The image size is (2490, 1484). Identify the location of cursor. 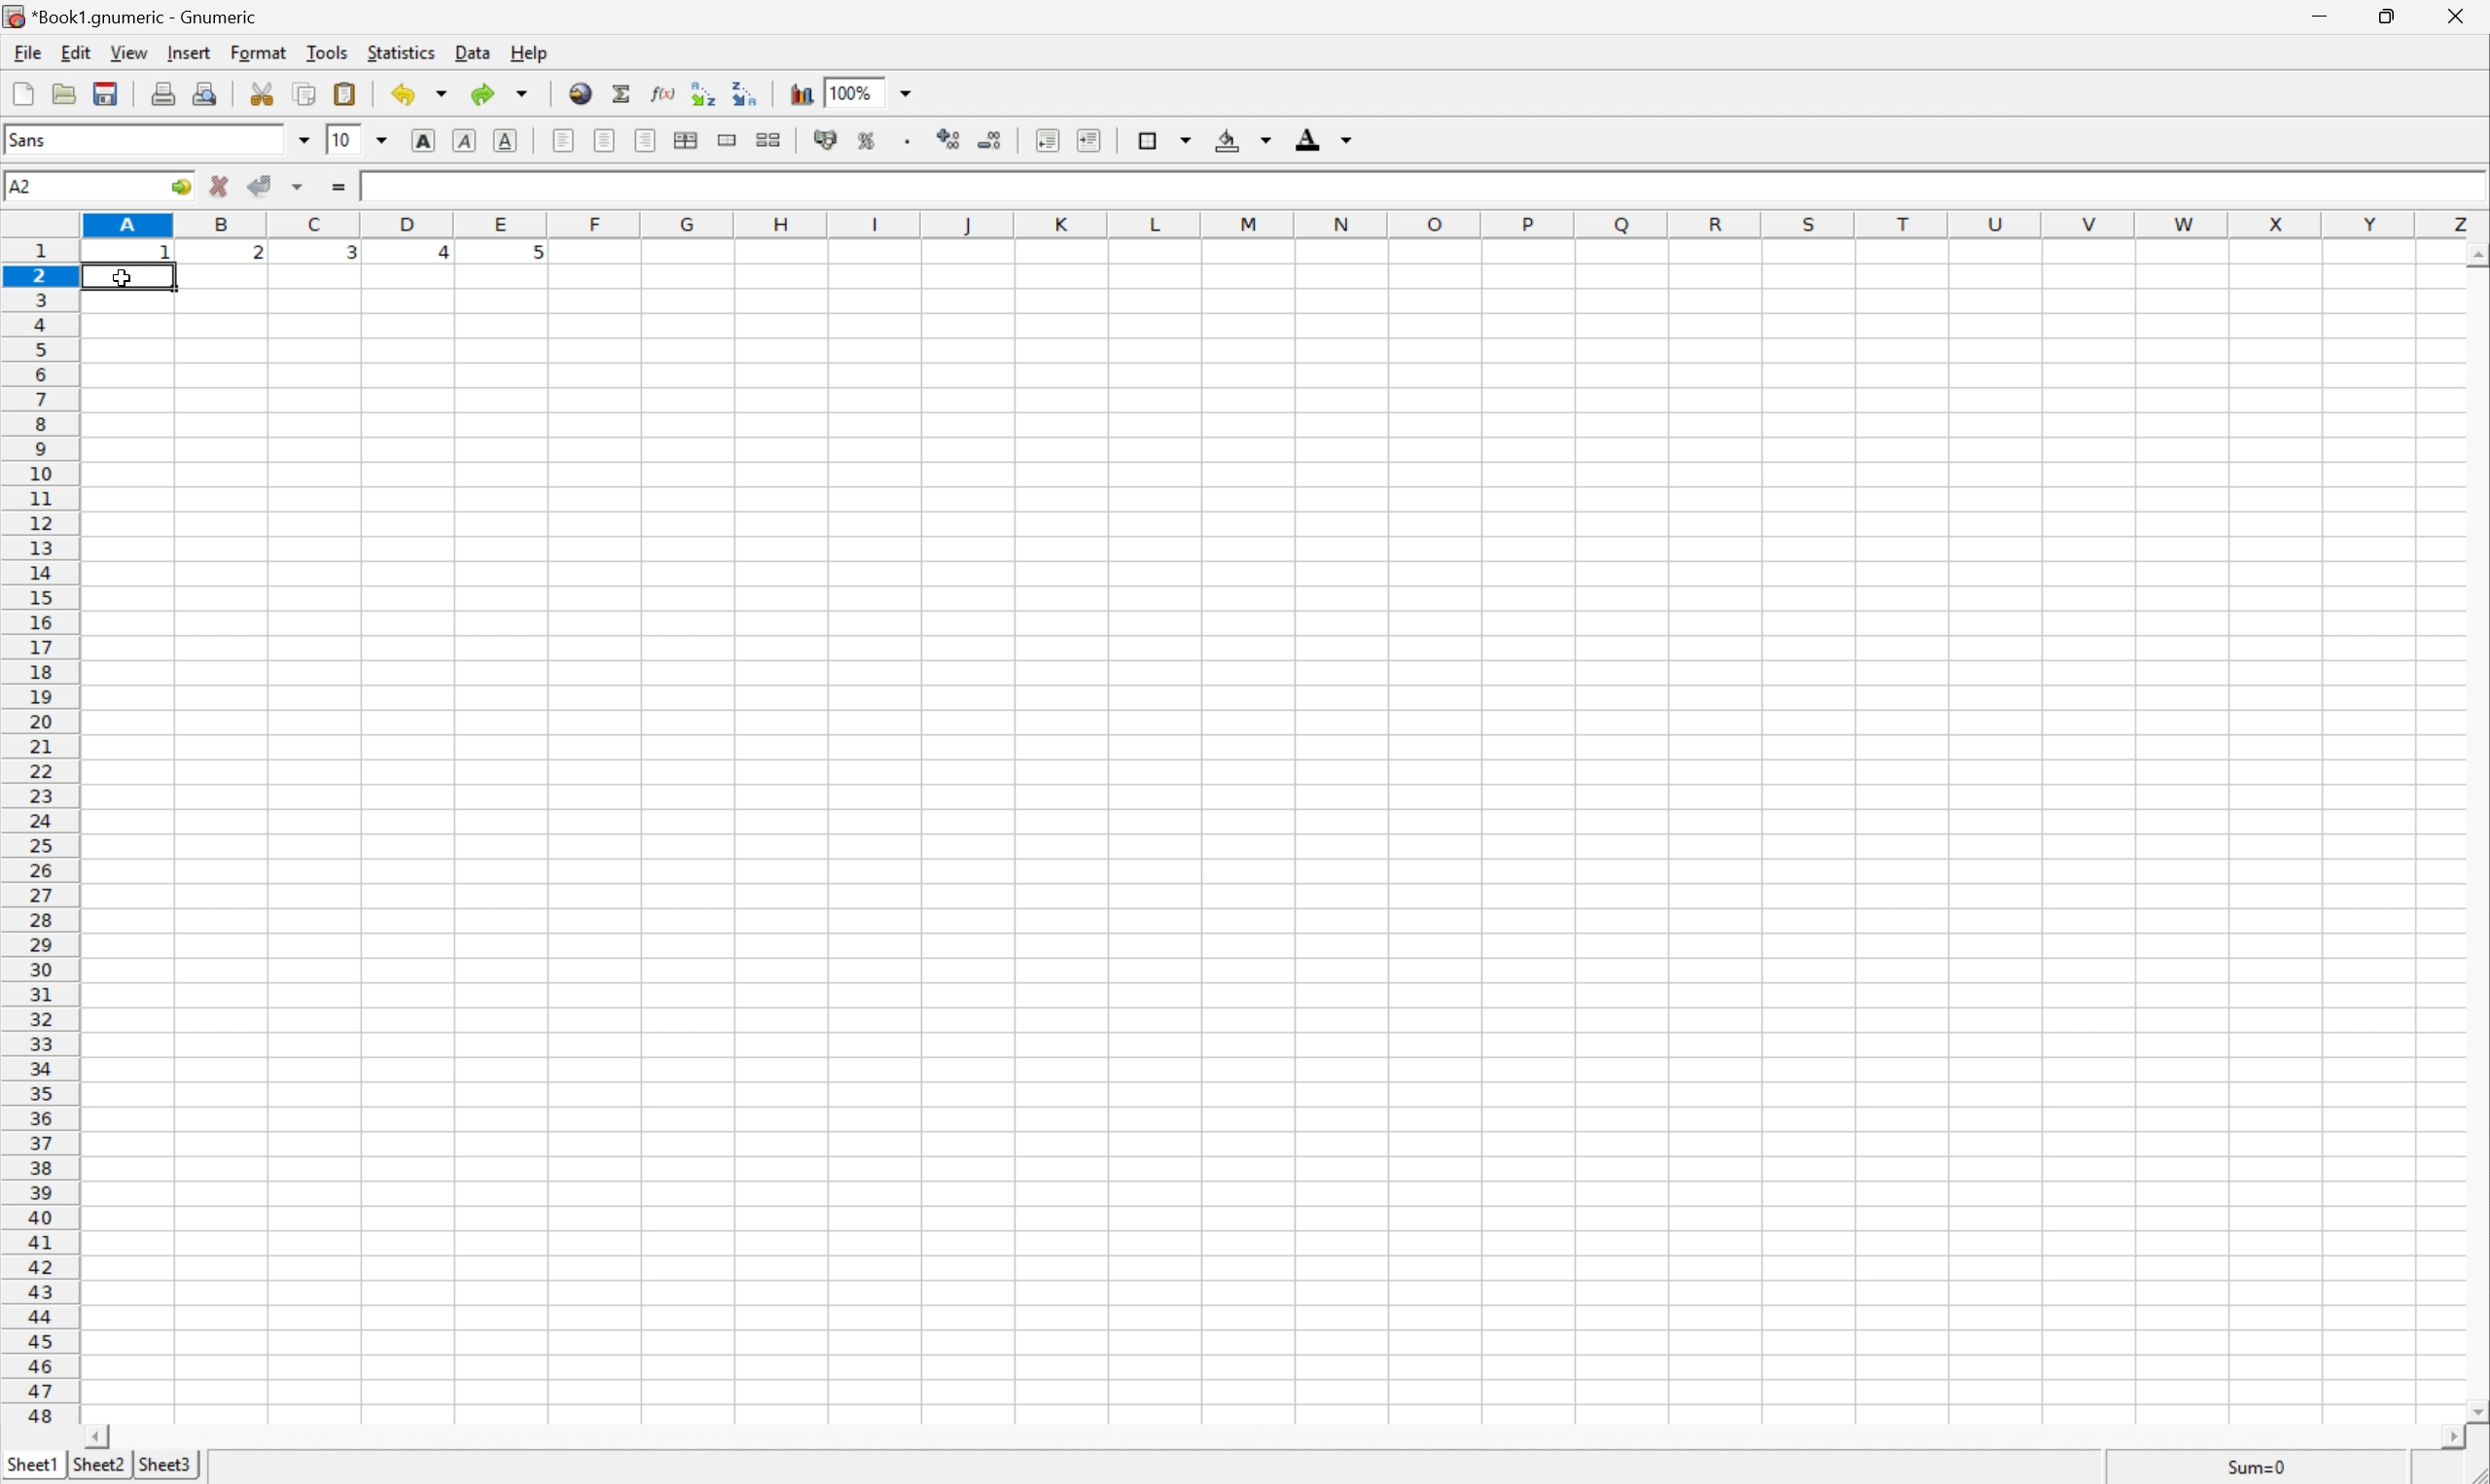
(119, 280).